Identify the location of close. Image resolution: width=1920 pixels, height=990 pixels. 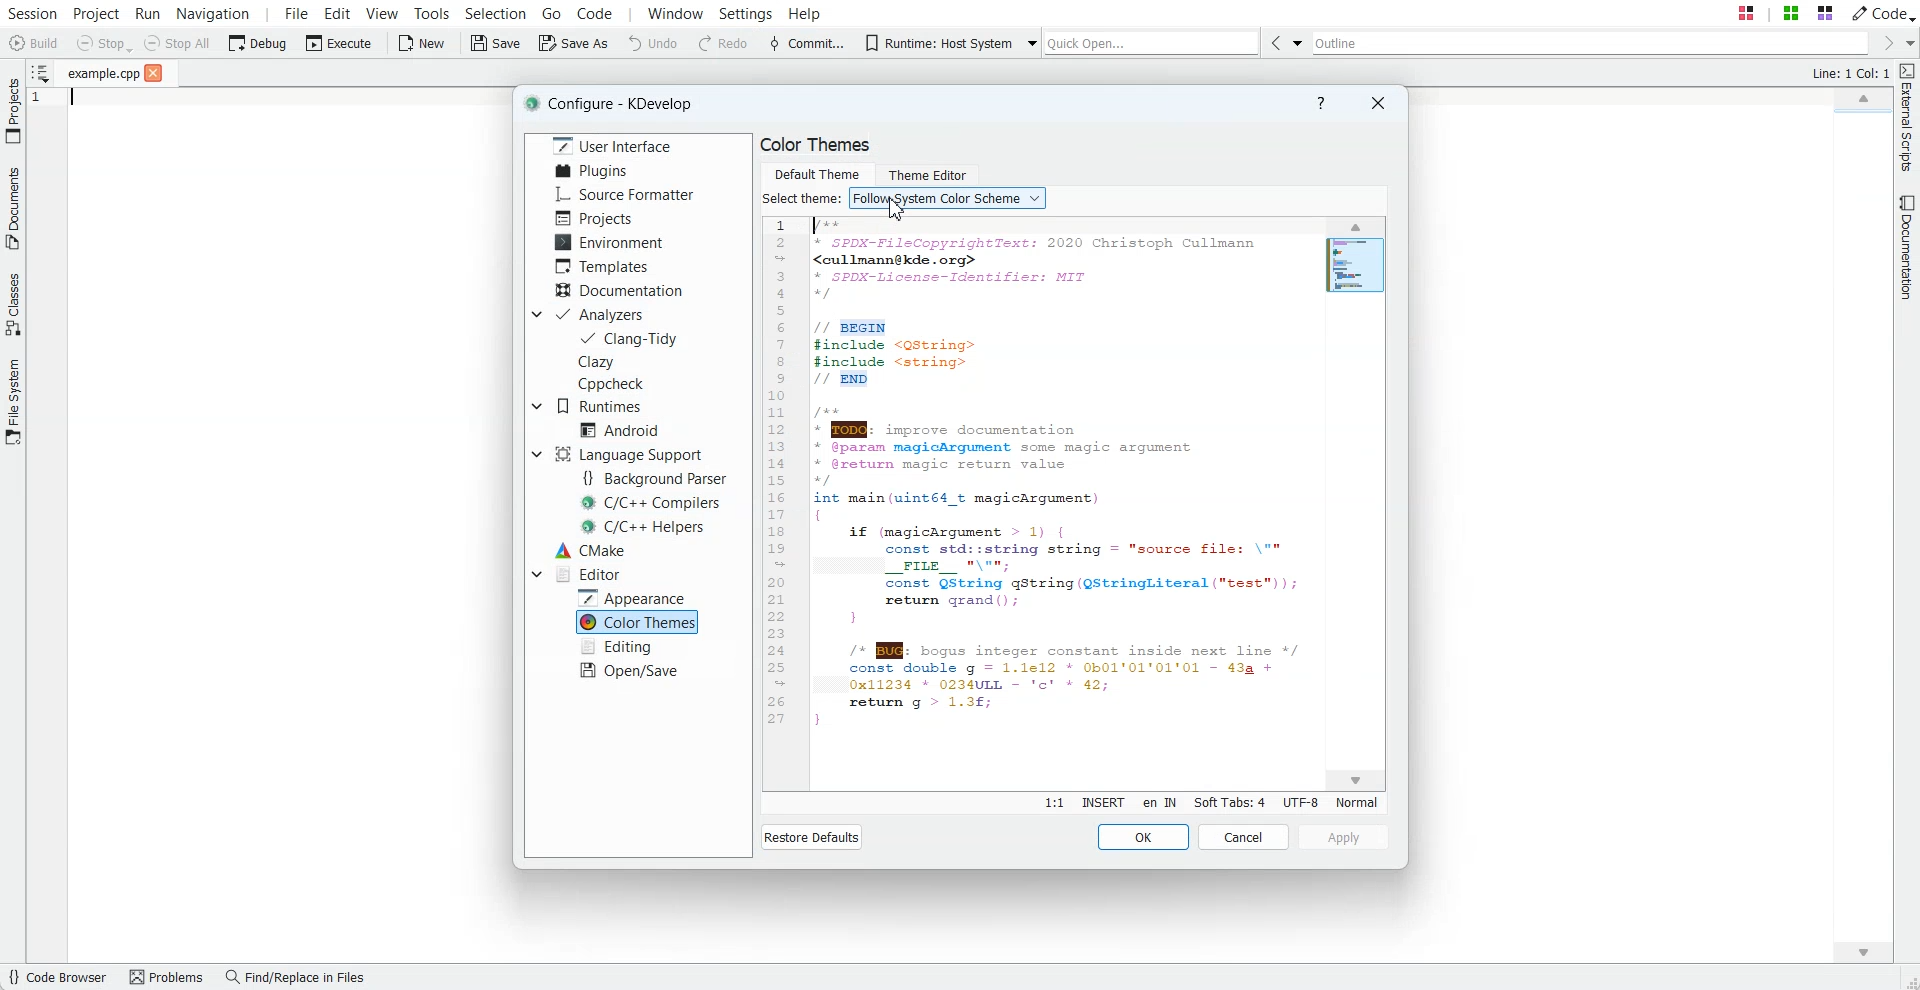
(154, 74).